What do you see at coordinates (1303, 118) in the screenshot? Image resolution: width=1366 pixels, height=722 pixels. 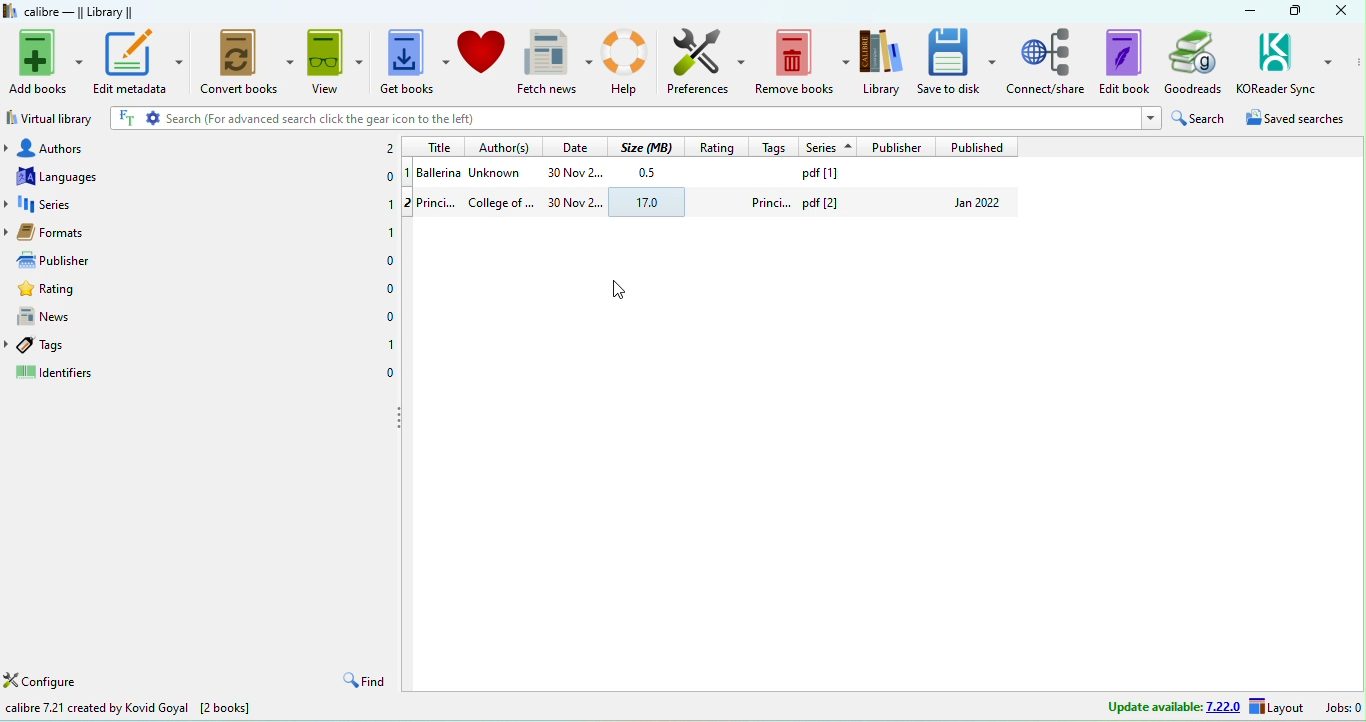 I see `saved searches` at bounding box center [1303, 118].